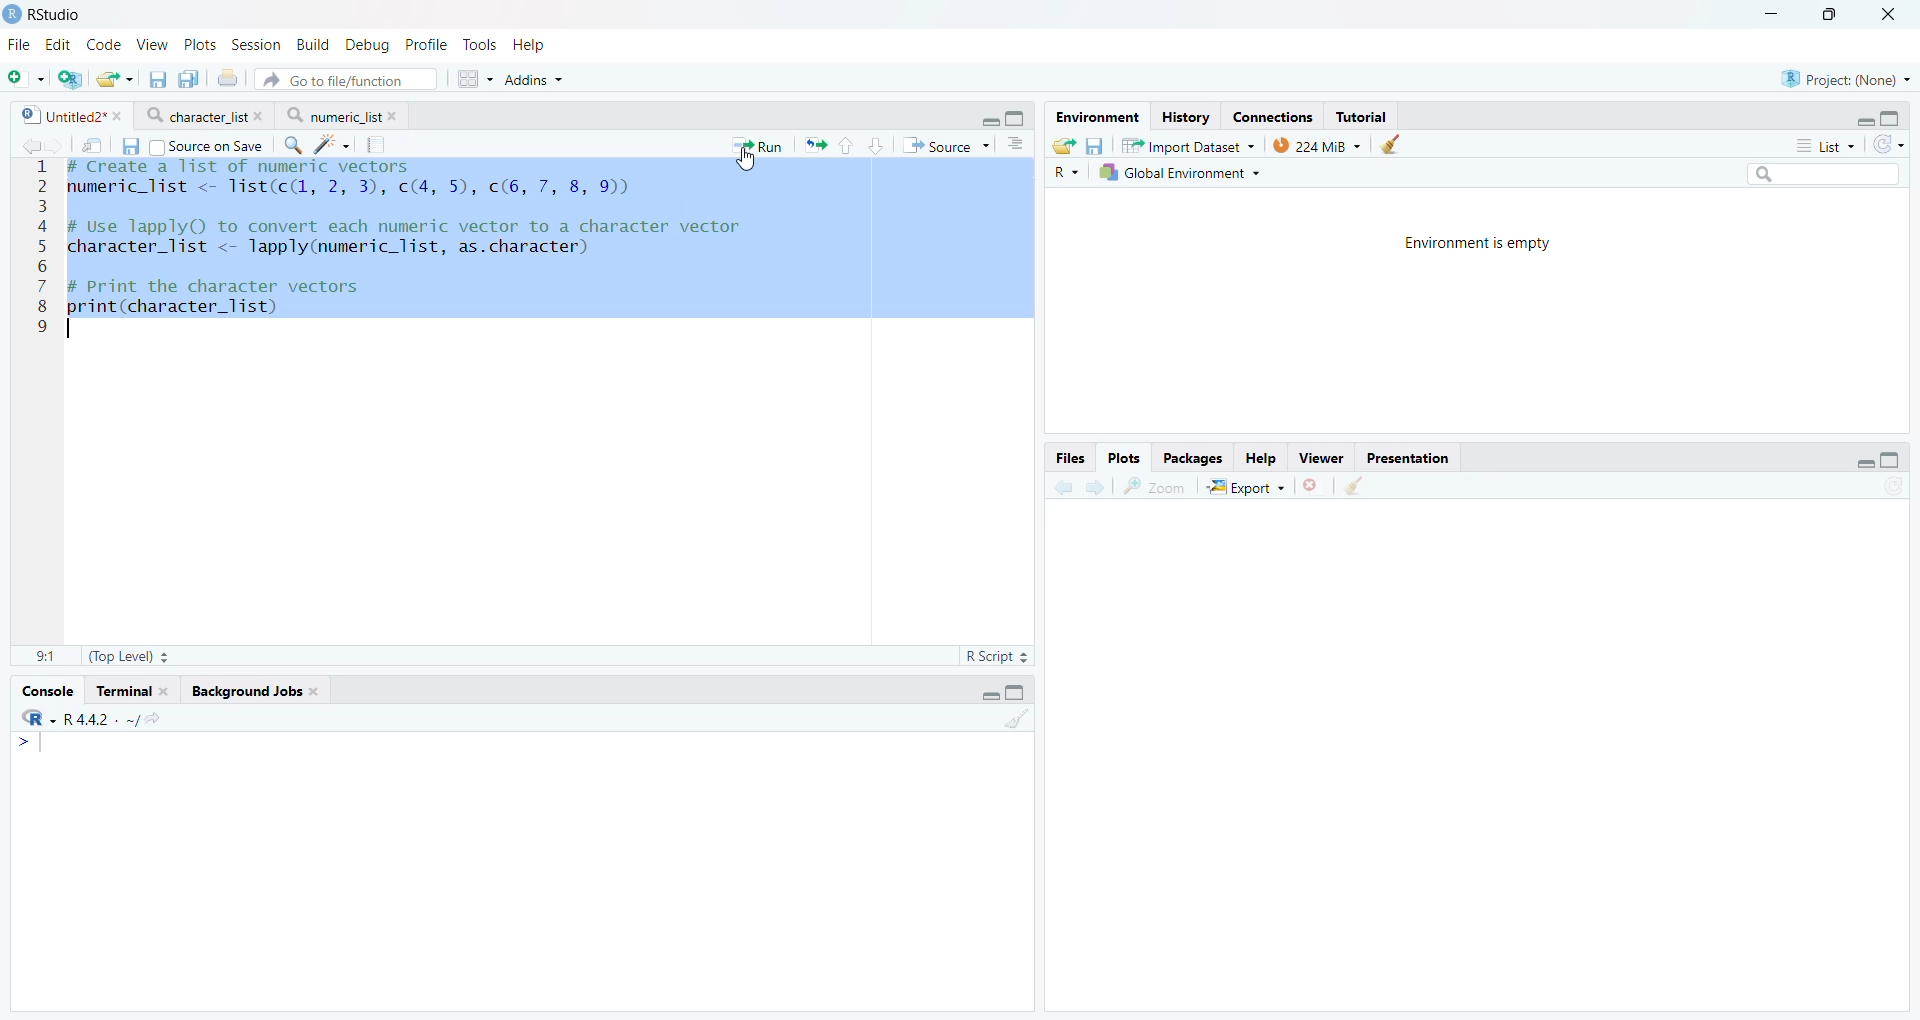  I want to click on Open existing file, so click(113, 79).